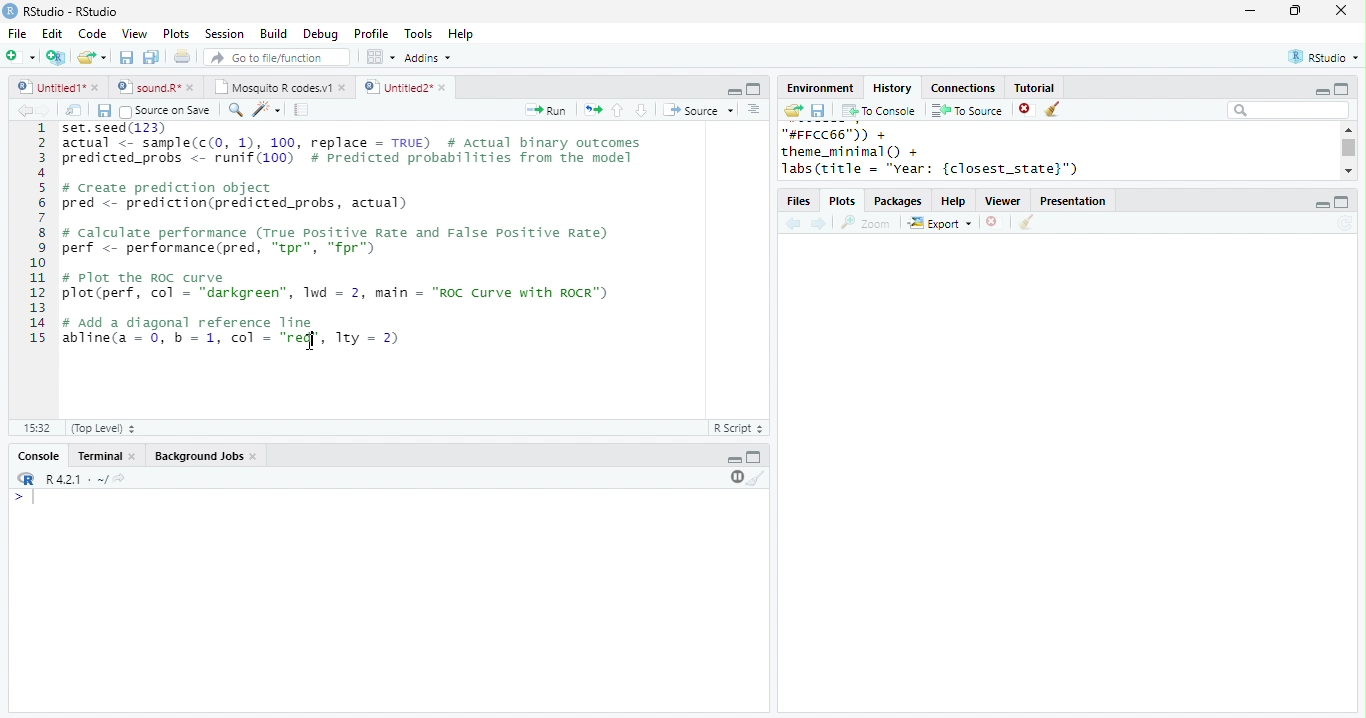 Image resolution: width=1366 pixels, height=718 pixels. What do you see at coordinates (97, 87) in the screenshot?
I see `close` at bounding box center [97, 87].